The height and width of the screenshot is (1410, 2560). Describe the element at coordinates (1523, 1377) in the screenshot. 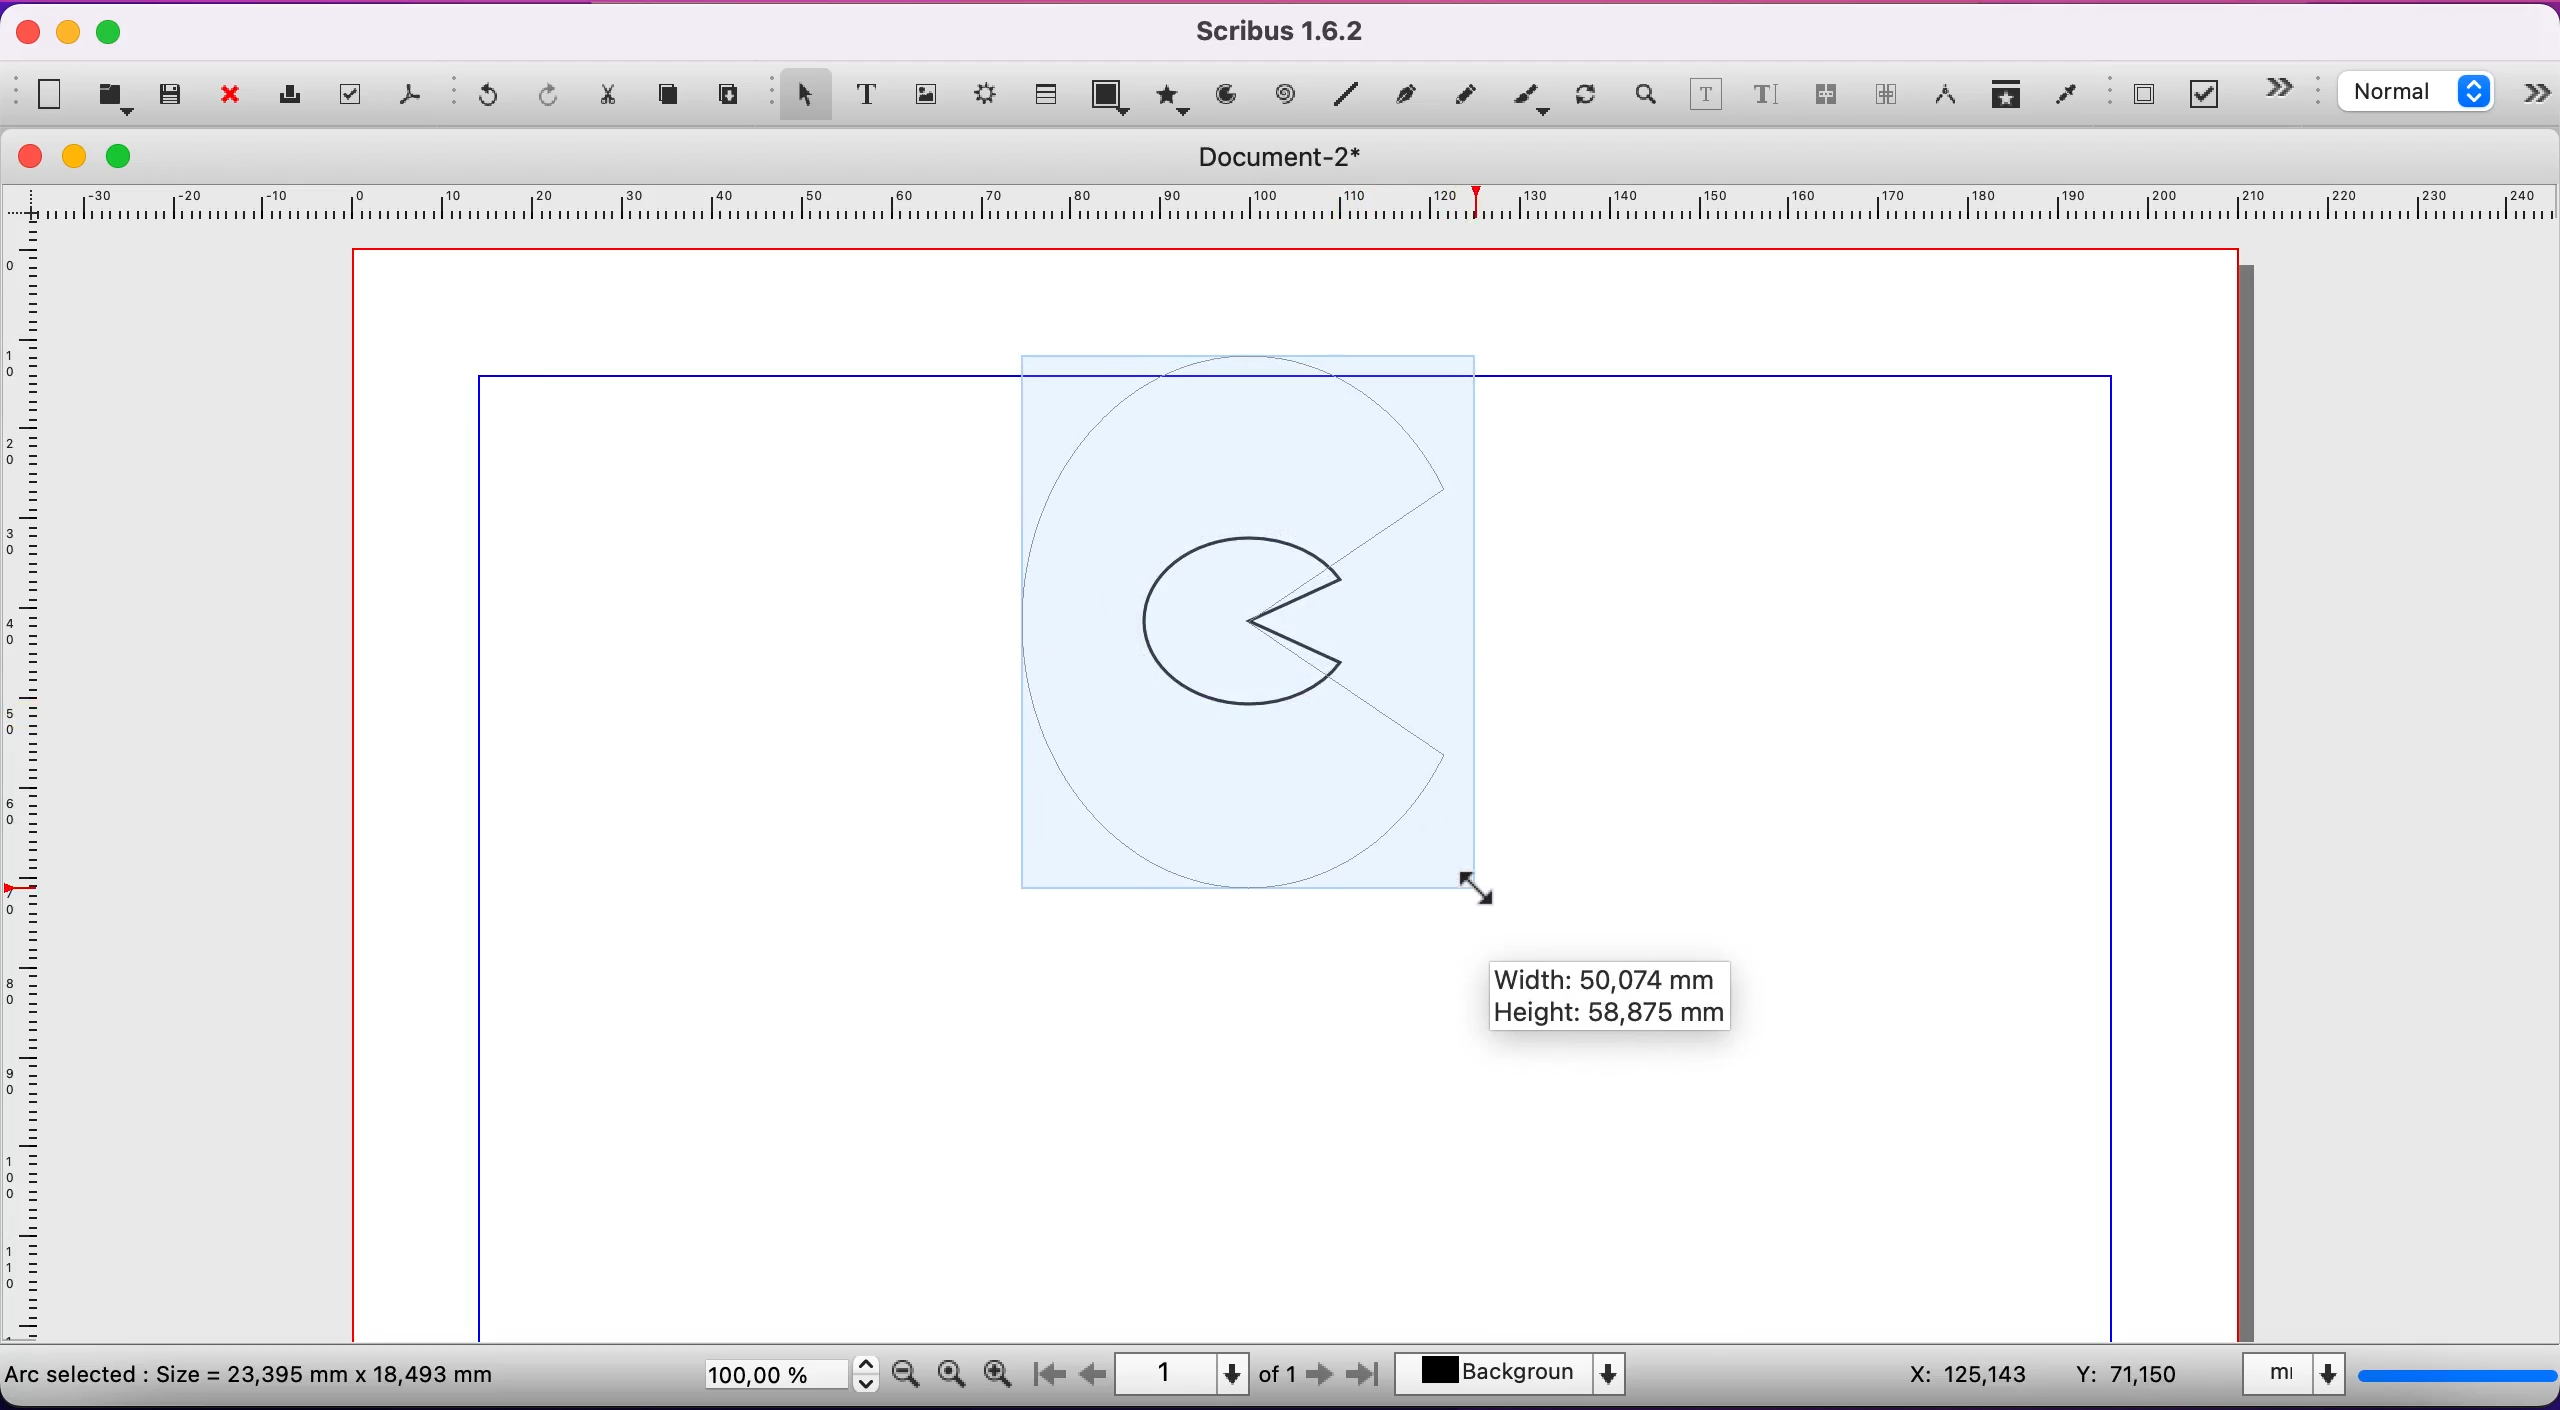

I see `background` at that location.